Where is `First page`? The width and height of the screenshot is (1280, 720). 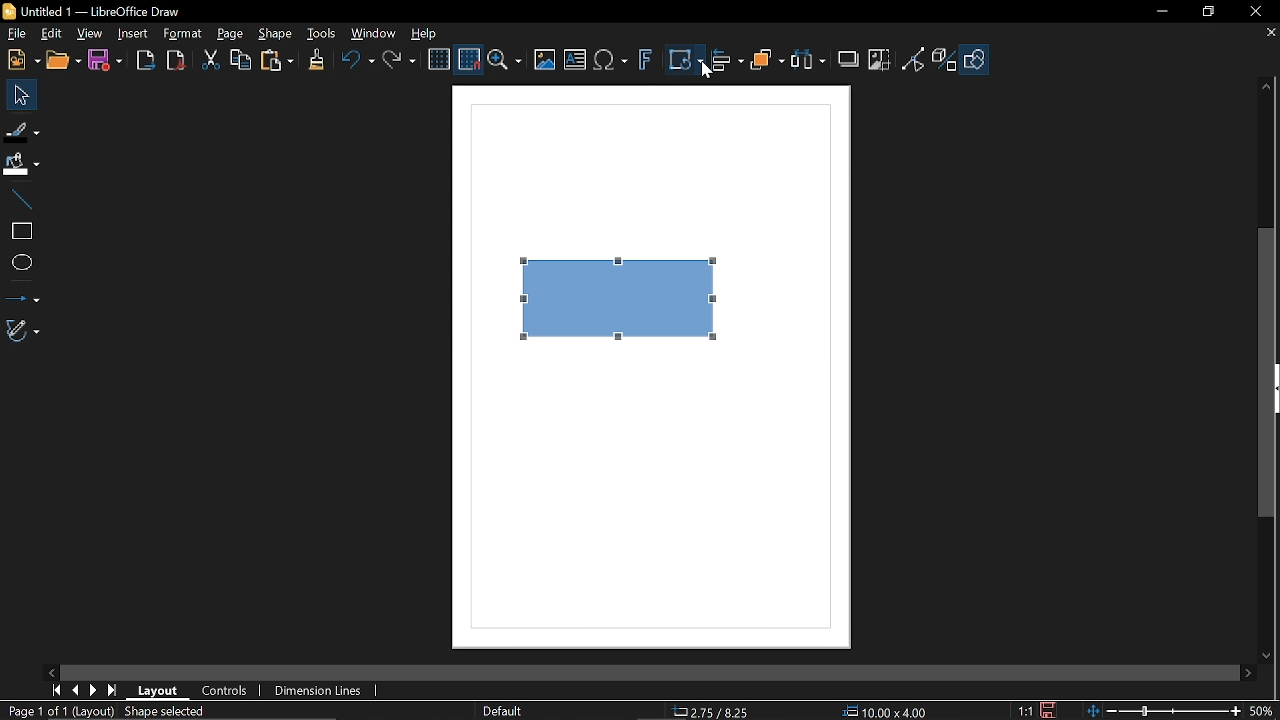 First page is located at coordinates (53, 691).